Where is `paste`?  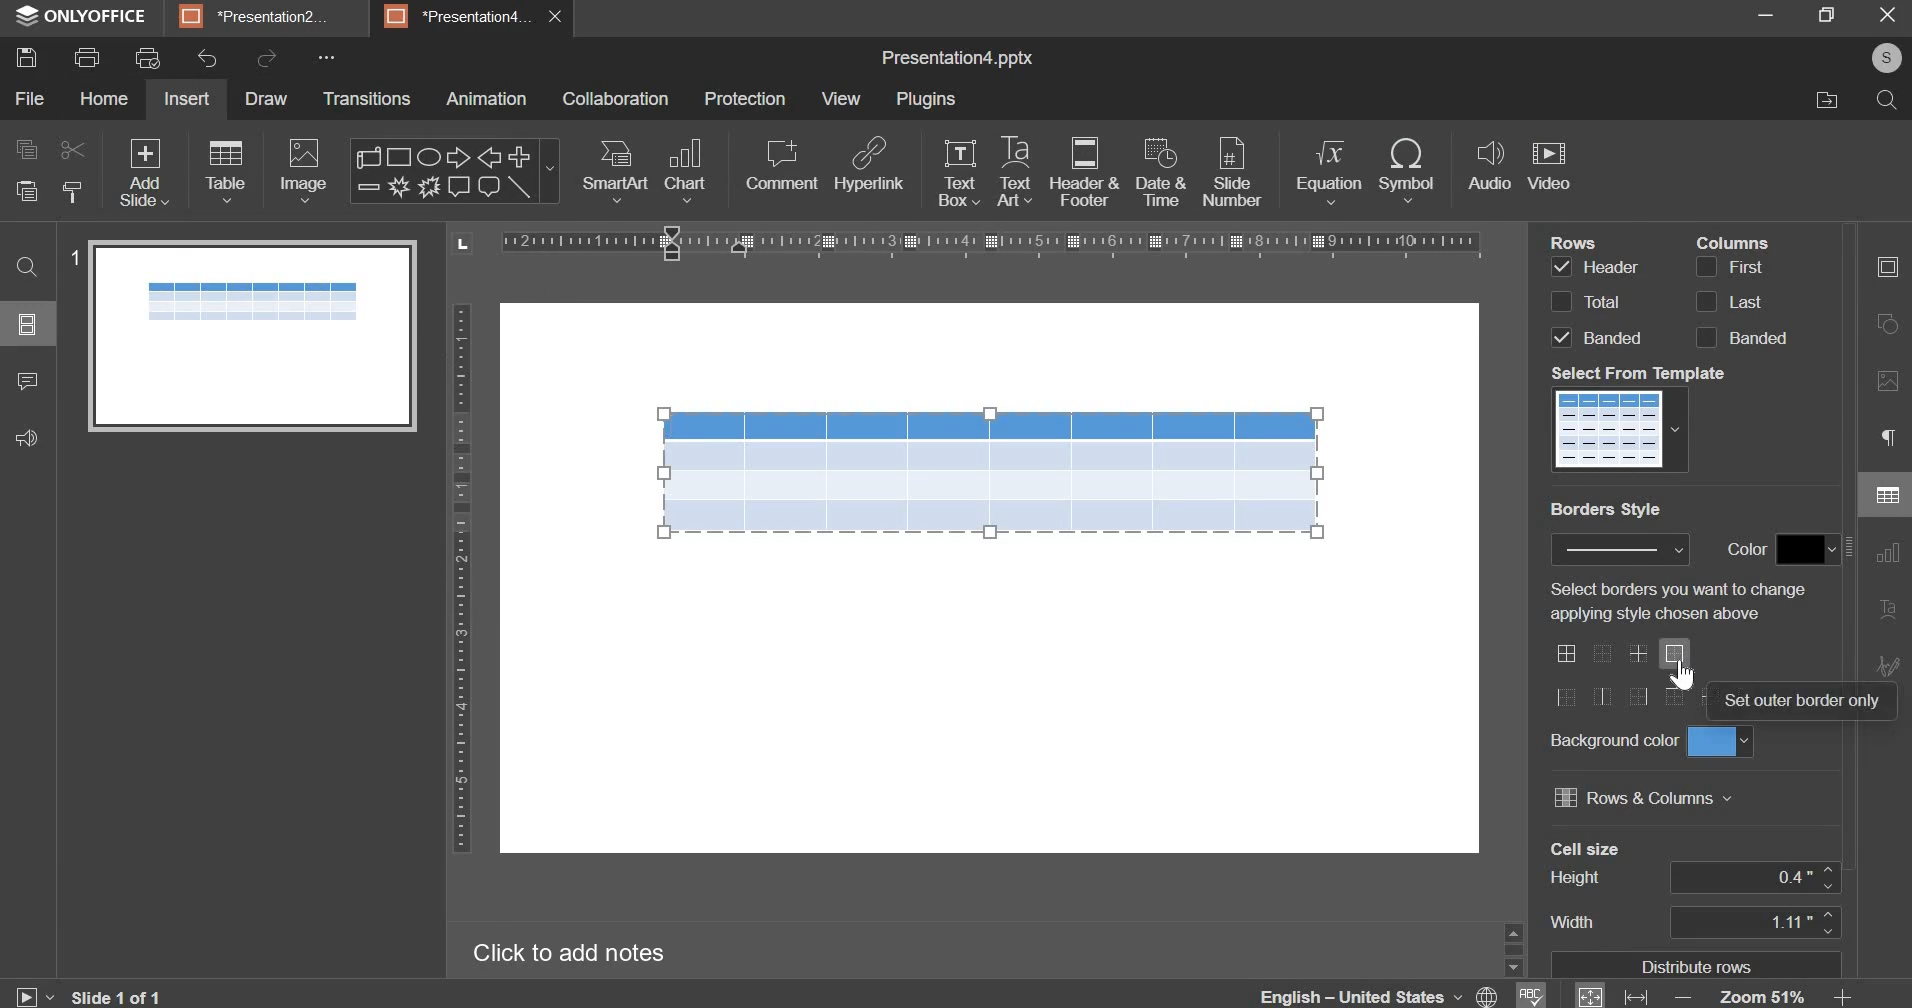
paste is located at coordinates (26, 190).